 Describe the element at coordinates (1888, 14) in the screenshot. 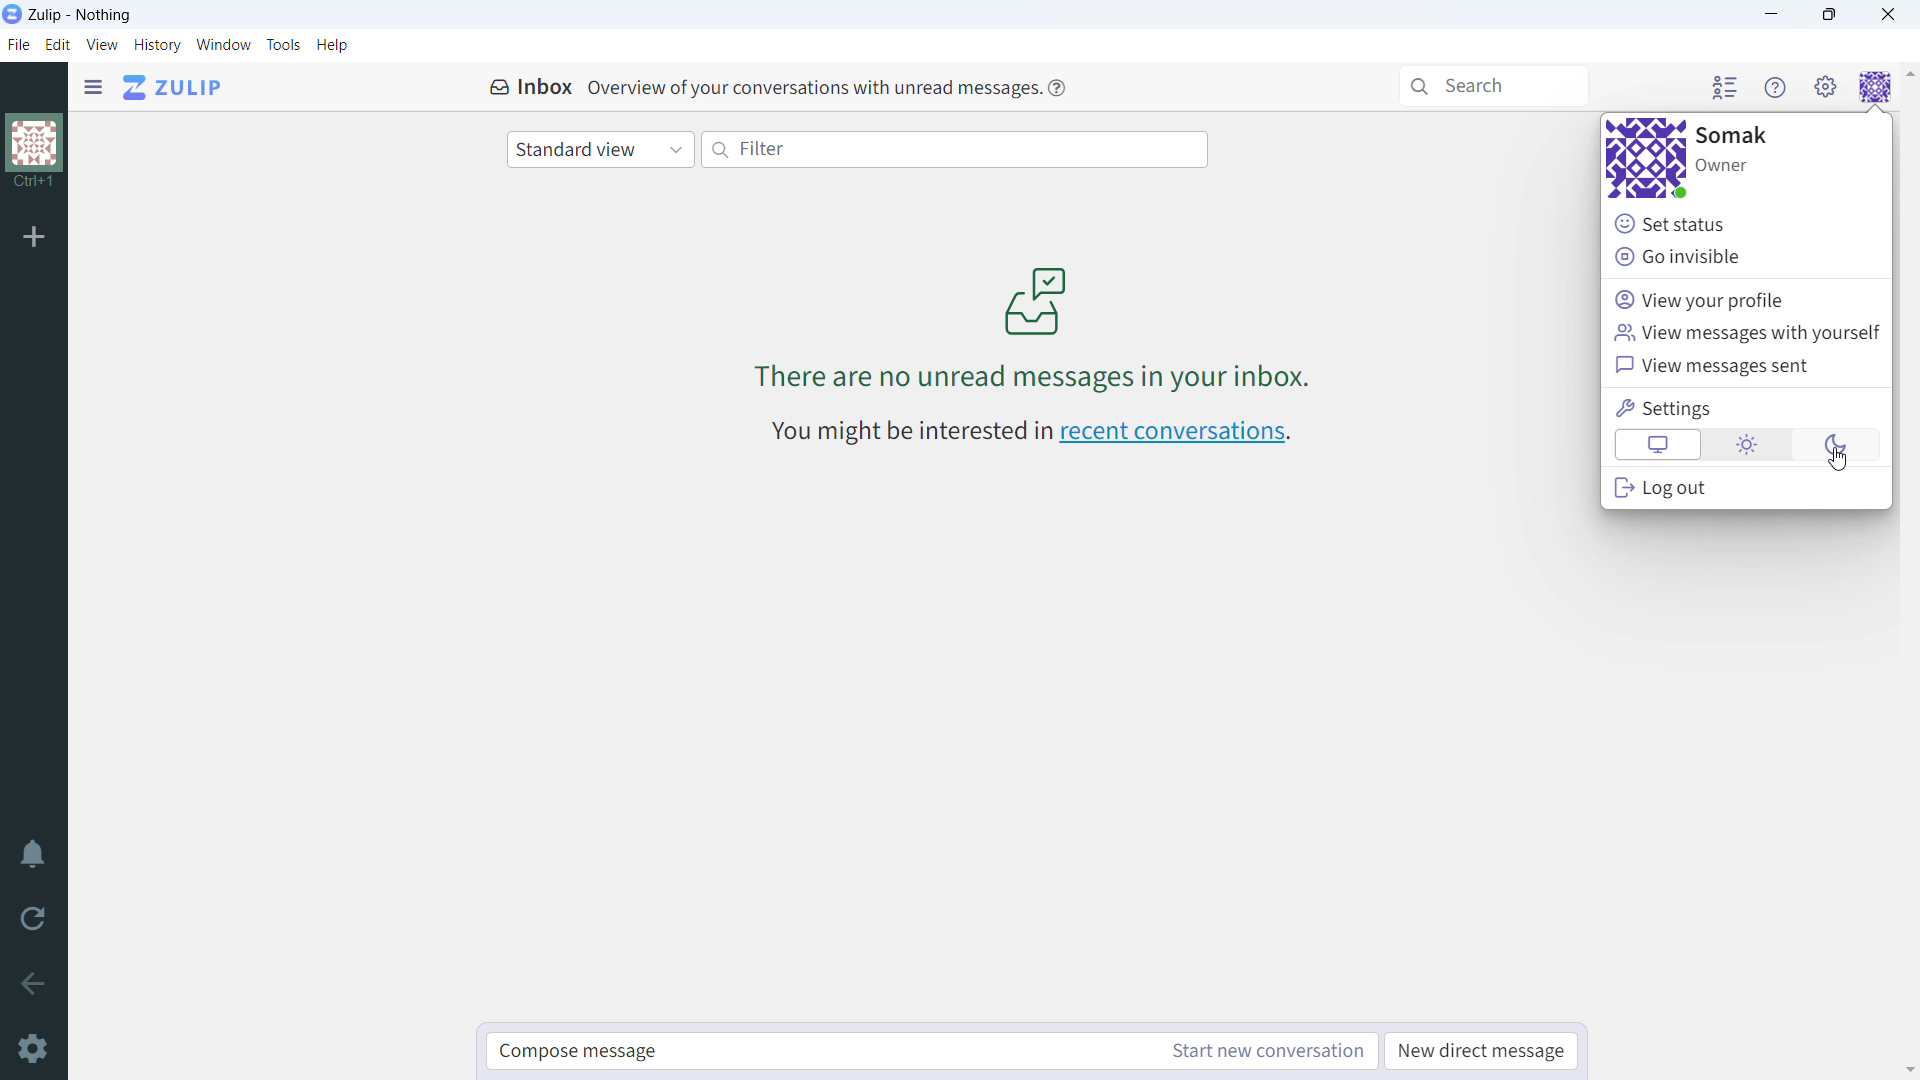

I see `close` at that location.